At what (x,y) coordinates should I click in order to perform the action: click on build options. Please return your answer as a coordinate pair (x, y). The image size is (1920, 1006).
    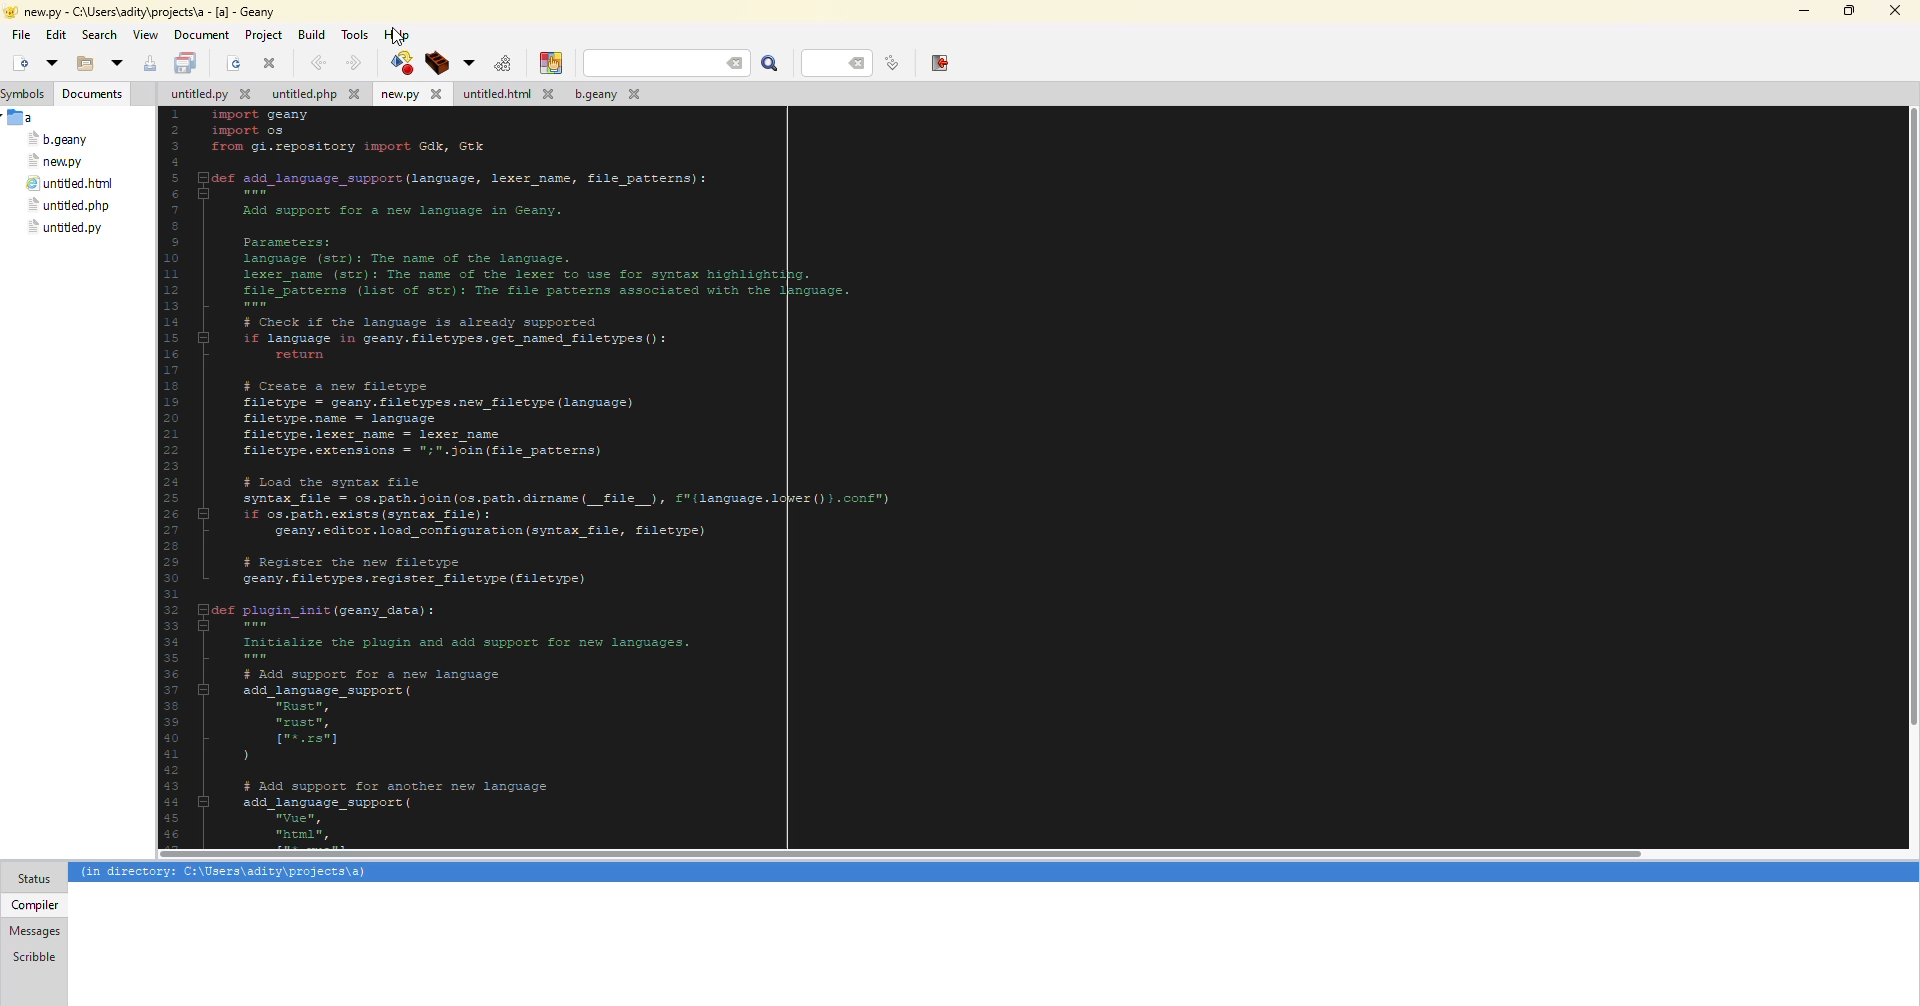
    Looking at the image, I should click on (466, 63).